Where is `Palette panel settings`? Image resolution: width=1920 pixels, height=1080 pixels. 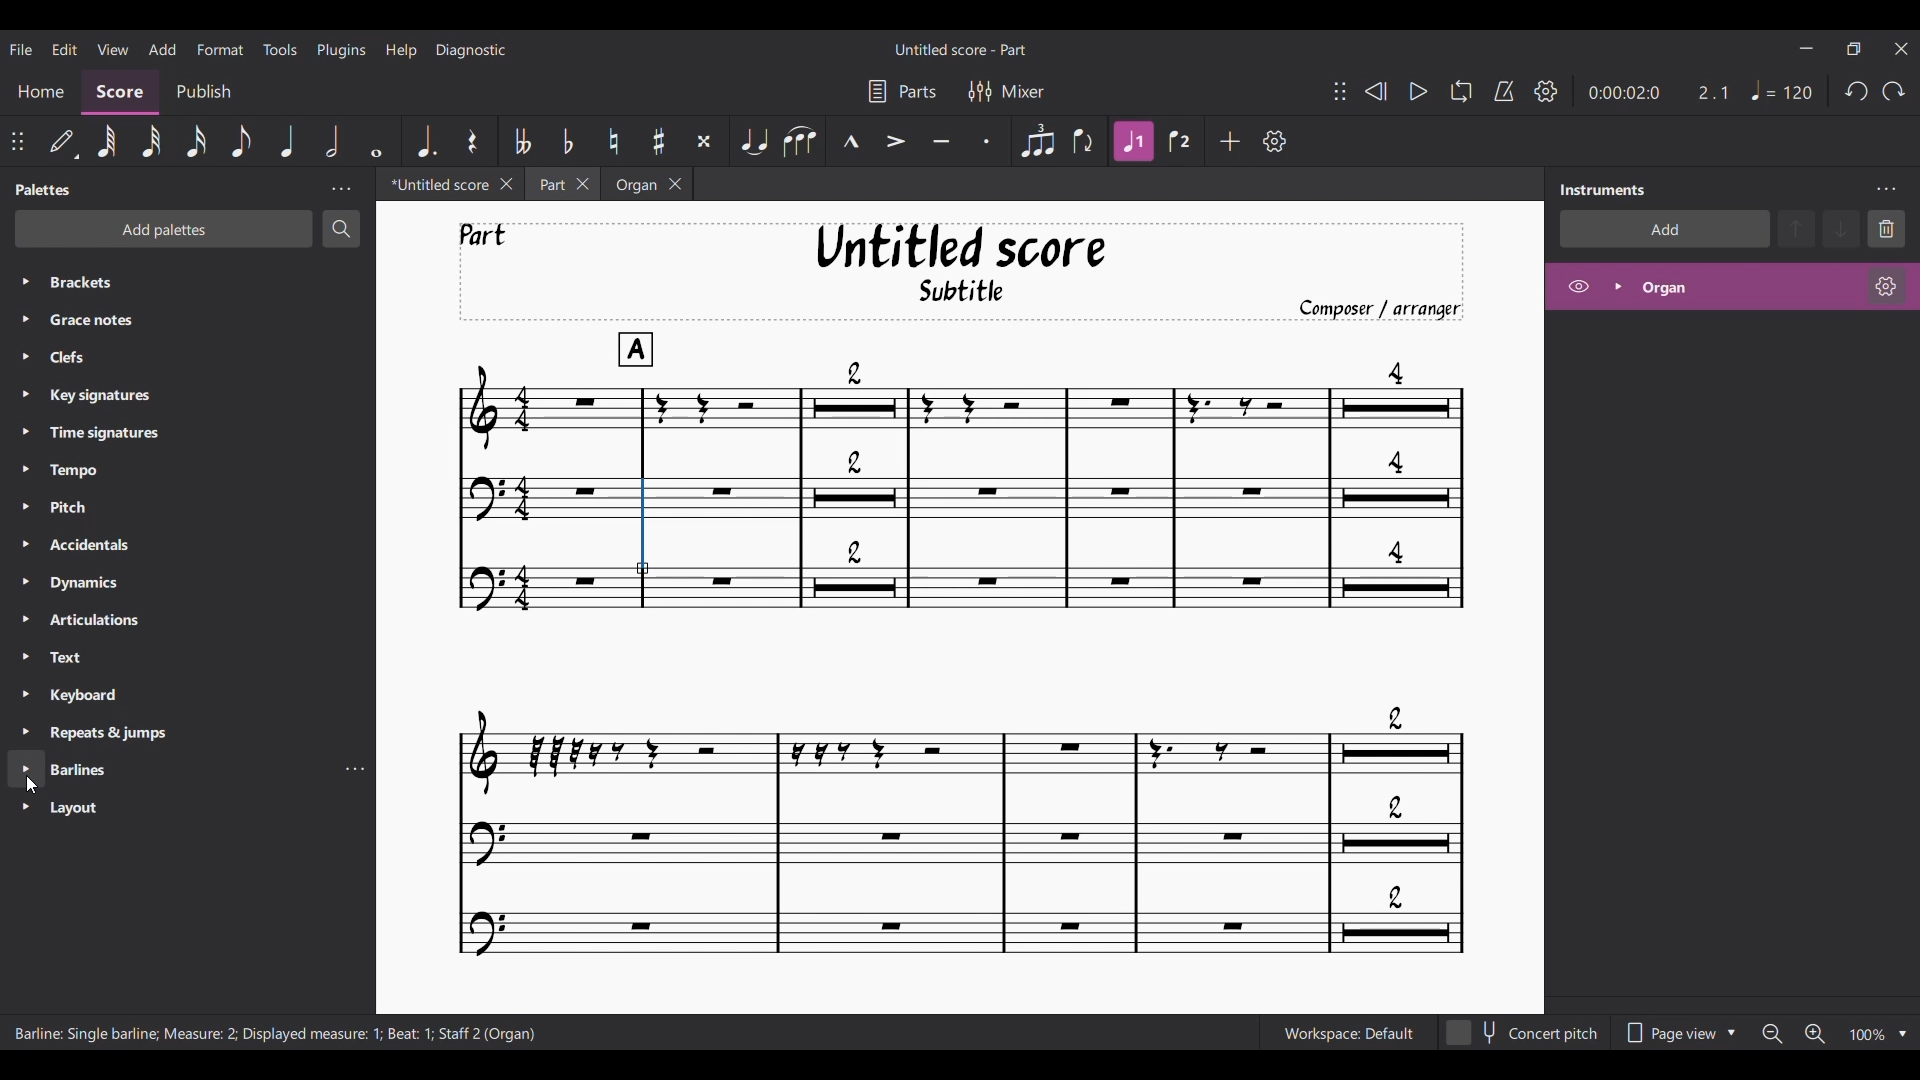 Palette panel settings is located at coordinates (341, 189).